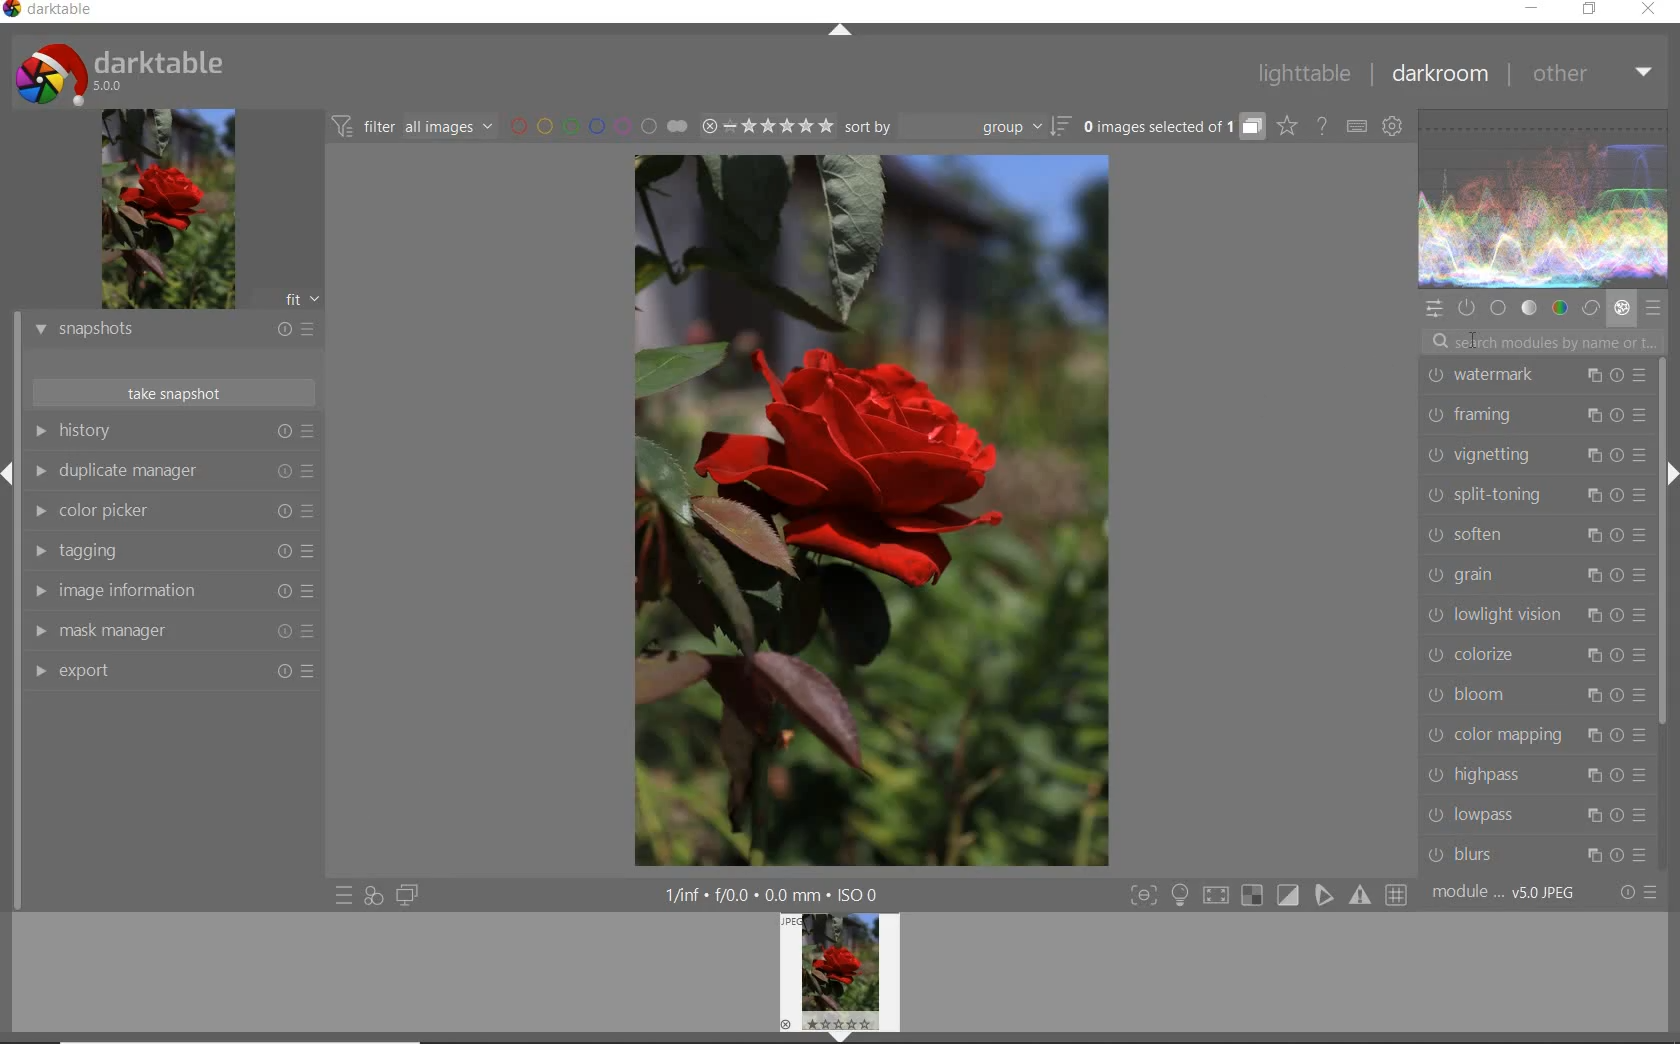  What do you see at coordinates (1534, 614) in the screenshot?
I see `lowlight vision` at bounding box center [1534, 614].